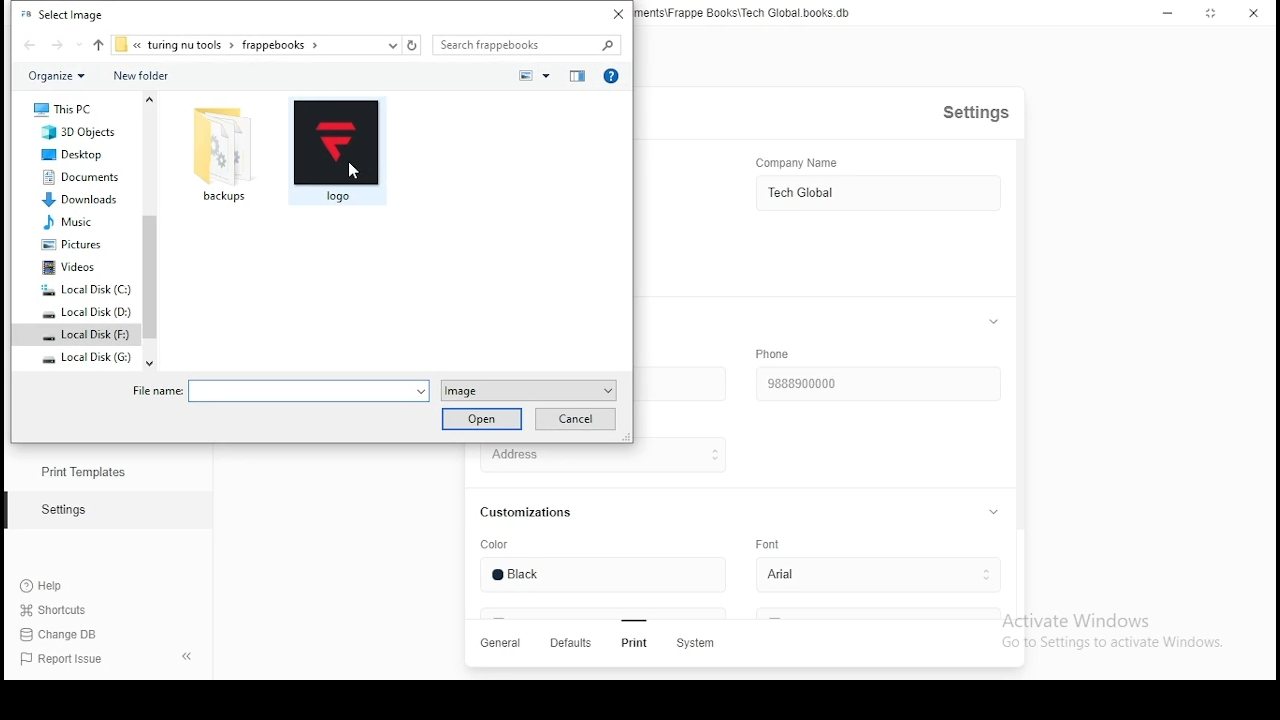 The image size is (1280, 720). Describe the element at coordinates (84, 358) in the screenshot. I see `Local Disk(G:)` at that location.